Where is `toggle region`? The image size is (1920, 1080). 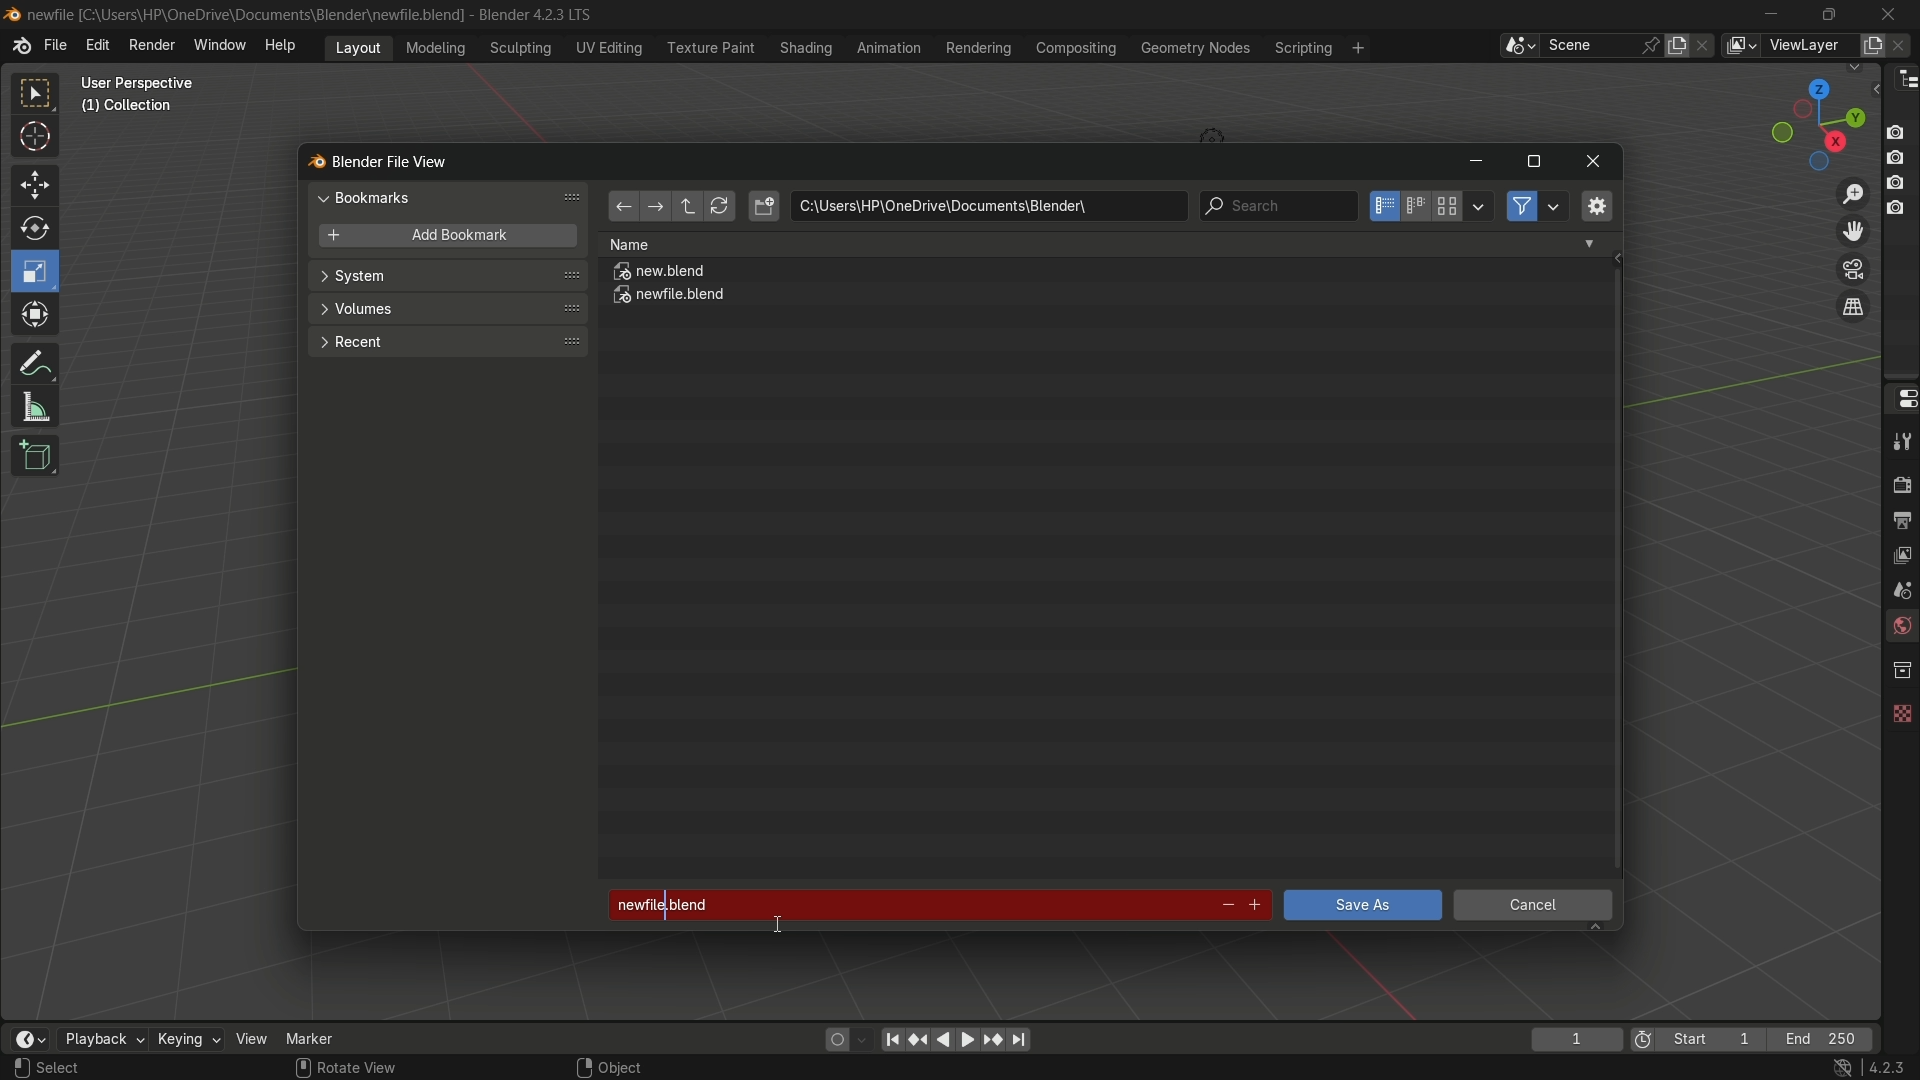
toggle region is located at coordinates (1595, 205).